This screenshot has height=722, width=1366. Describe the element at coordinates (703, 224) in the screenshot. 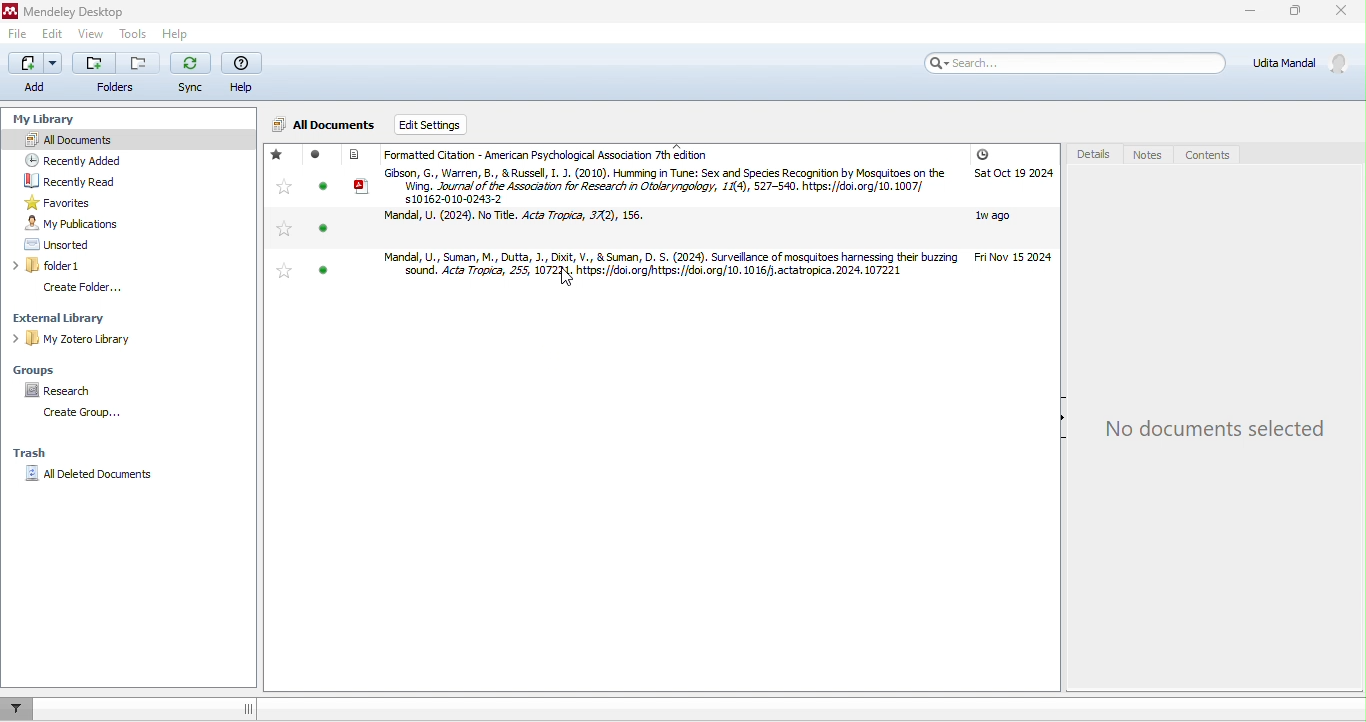

I see `Mandal, U. (2024). No Title. Acta Tropica, 3A2), 156. 1wago
.` at that location.